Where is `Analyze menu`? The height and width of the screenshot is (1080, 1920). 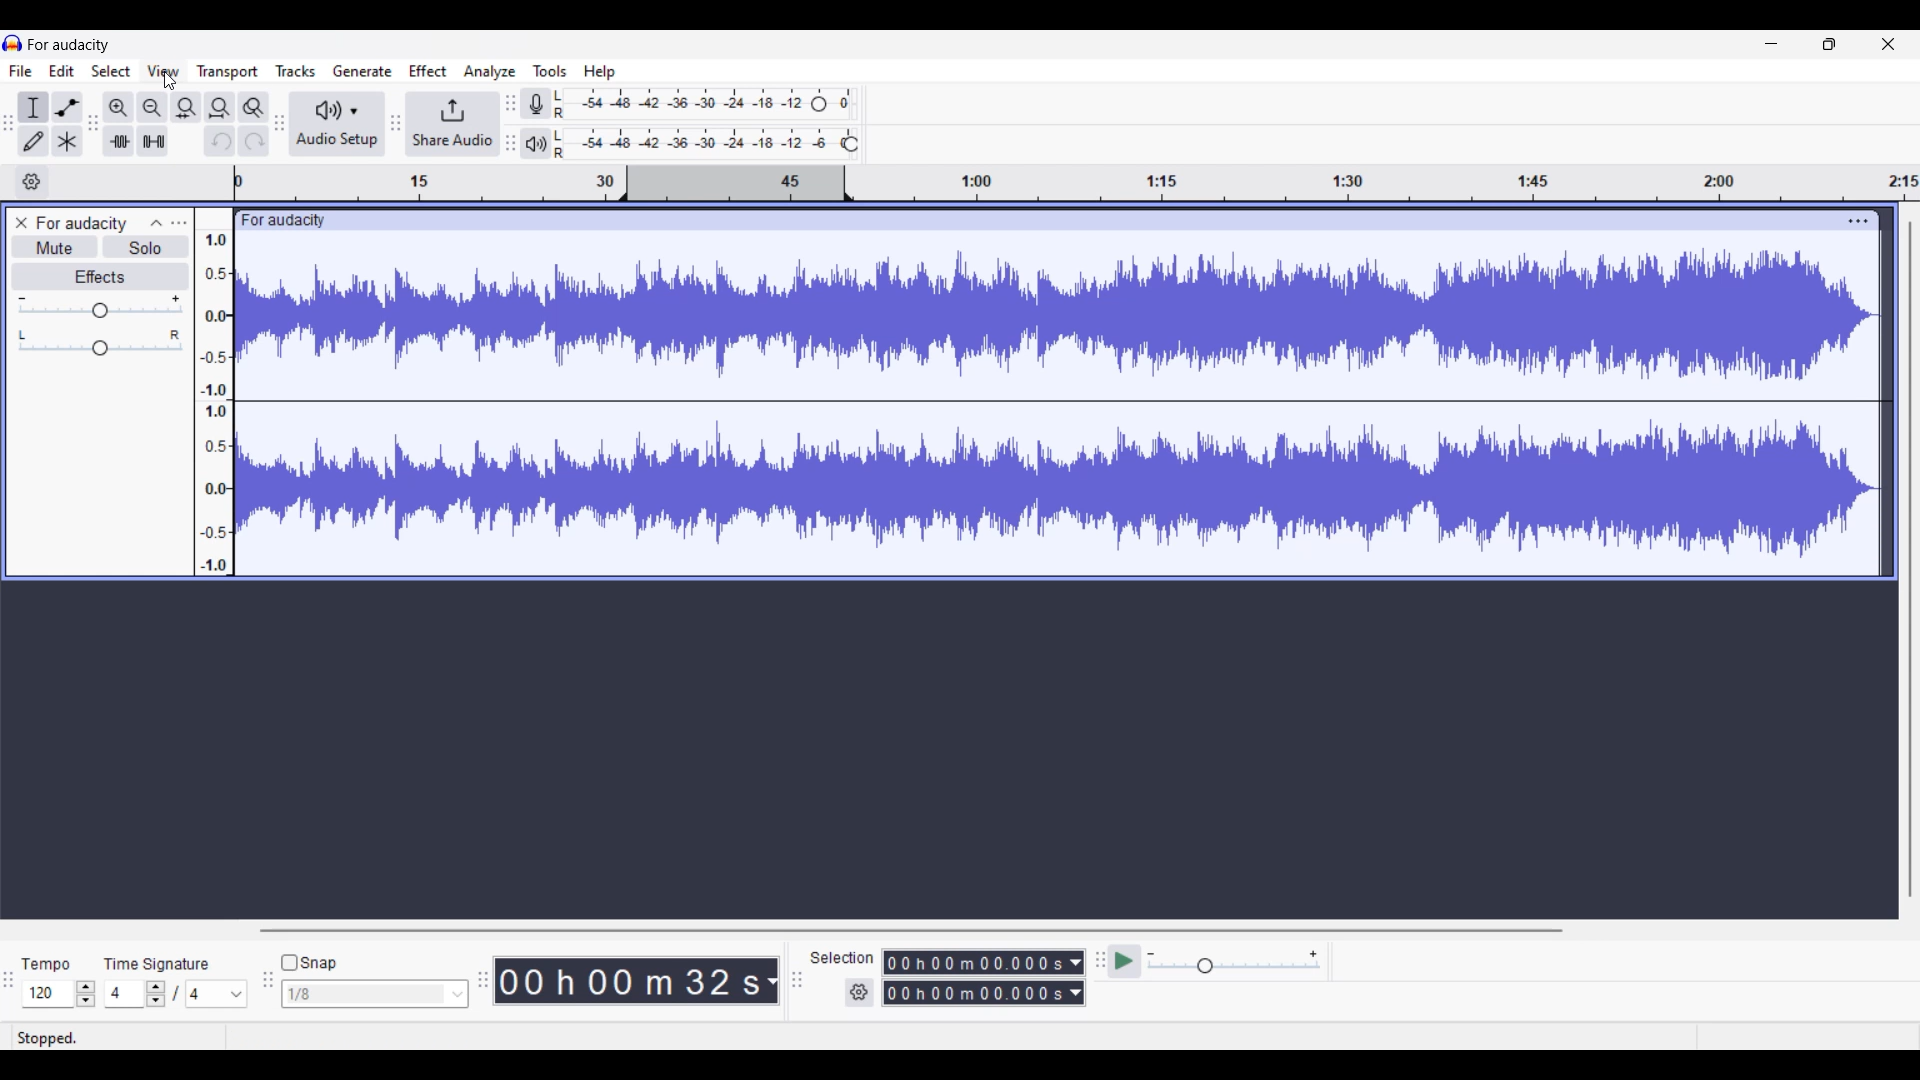
Analyze menu is located at coordinates (490, 72).